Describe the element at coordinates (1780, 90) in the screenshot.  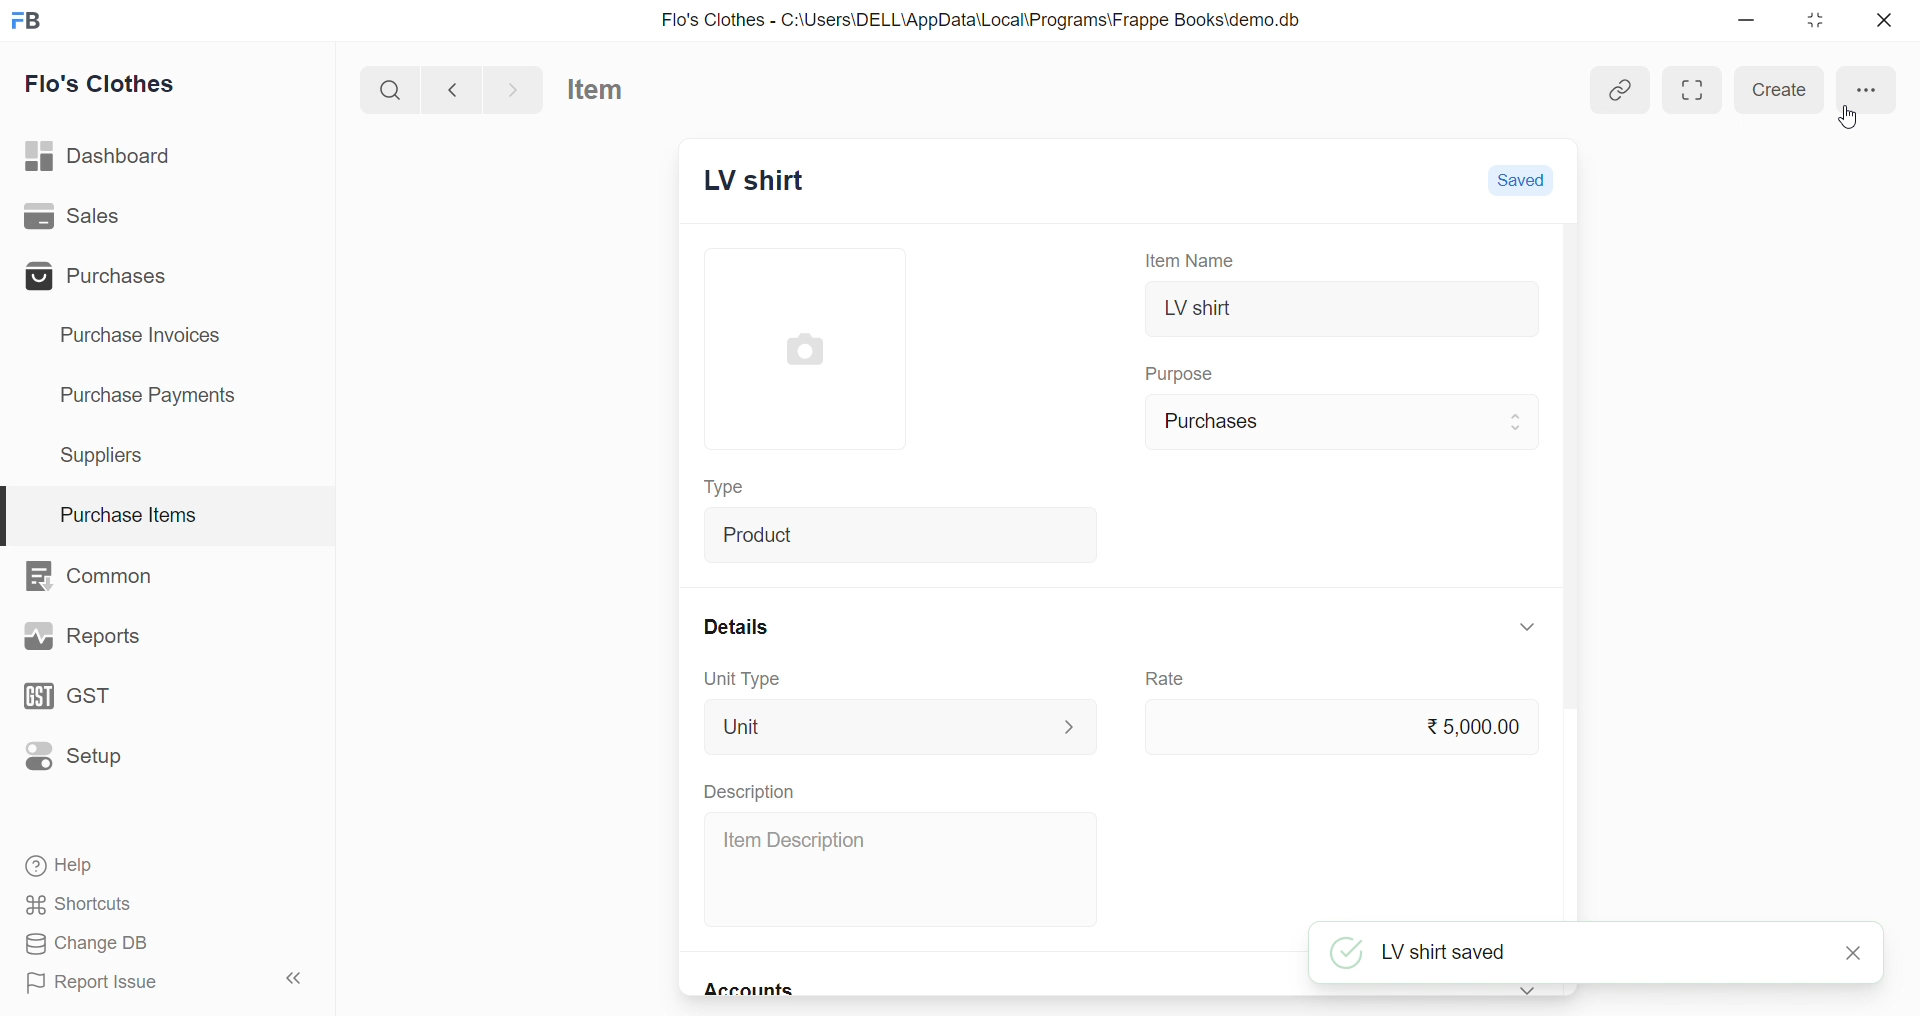
I see `Create` at that location.